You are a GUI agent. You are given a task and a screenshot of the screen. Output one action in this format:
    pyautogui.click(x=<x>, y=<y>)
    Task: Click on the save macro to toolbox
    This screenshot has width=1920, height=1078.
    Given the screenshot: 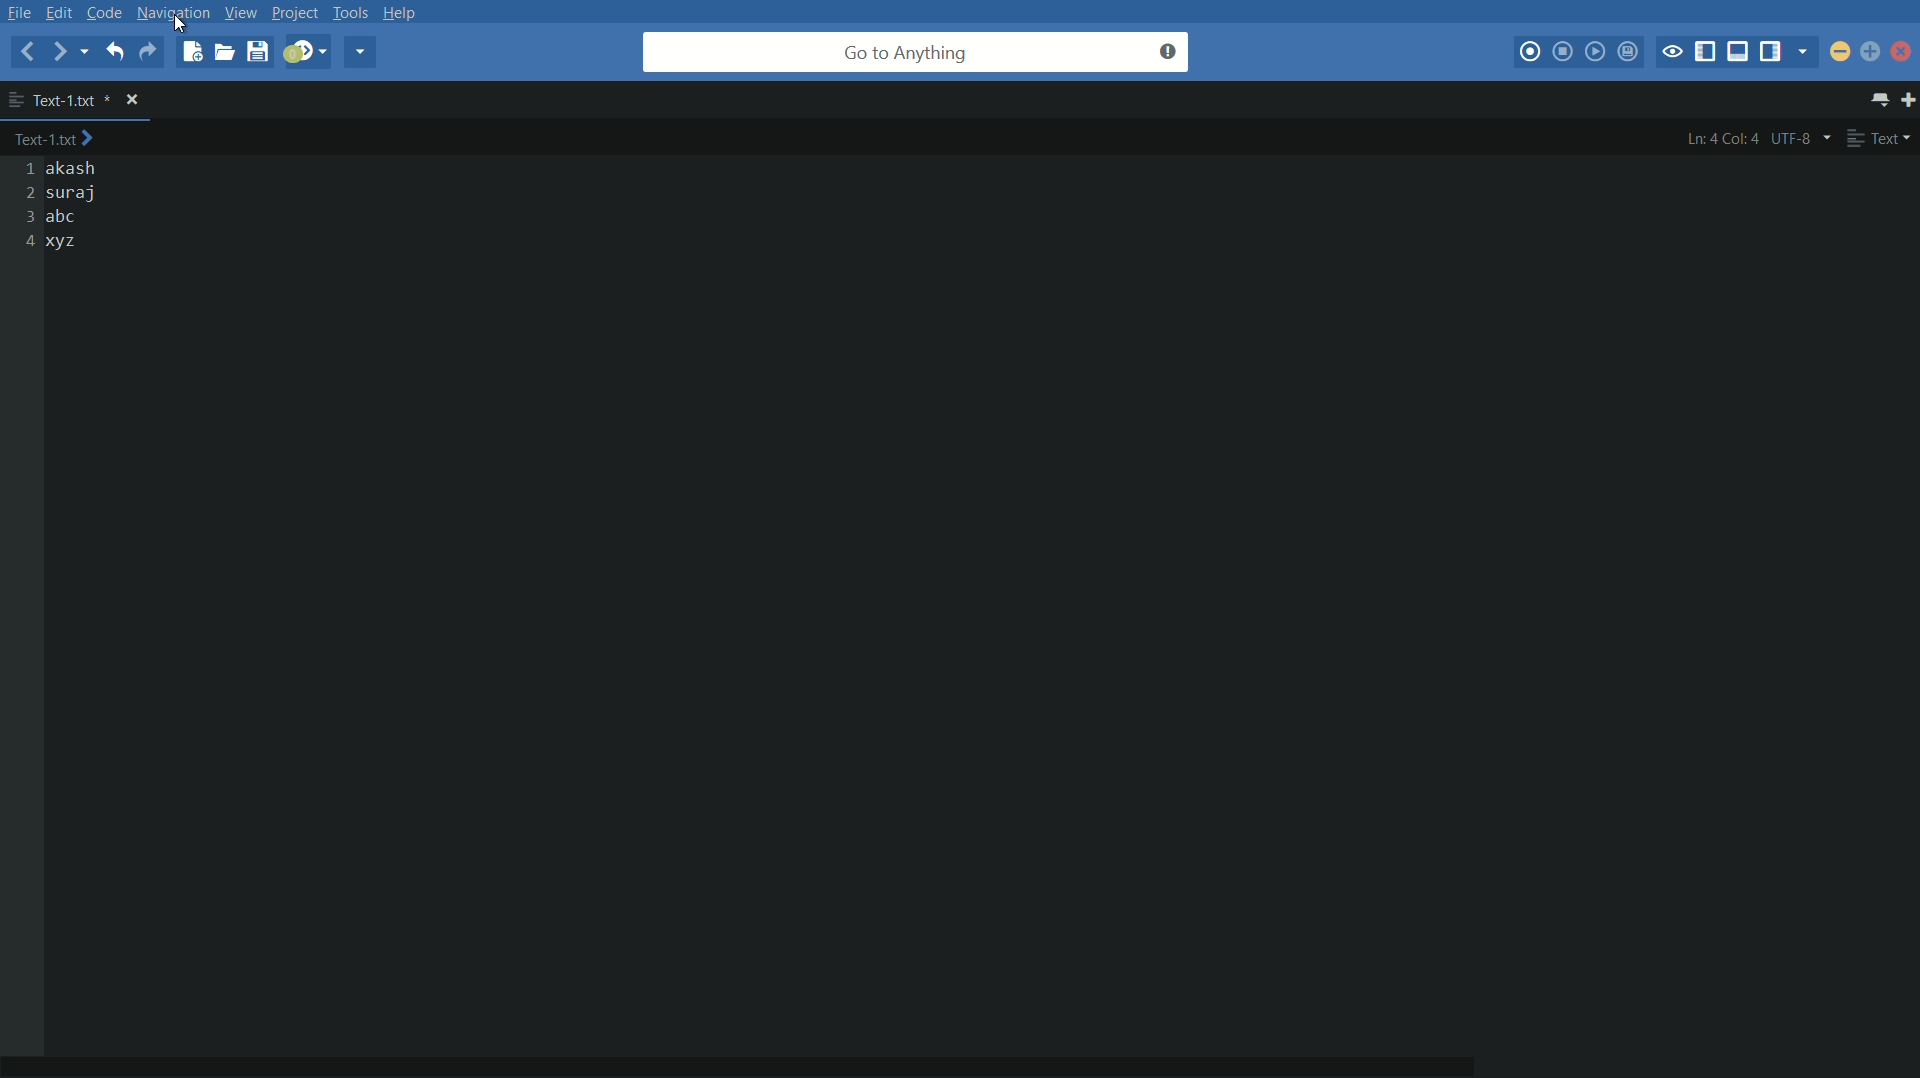 What is the action you would take?
    pyautogui.click(x=1630, y=54)
    